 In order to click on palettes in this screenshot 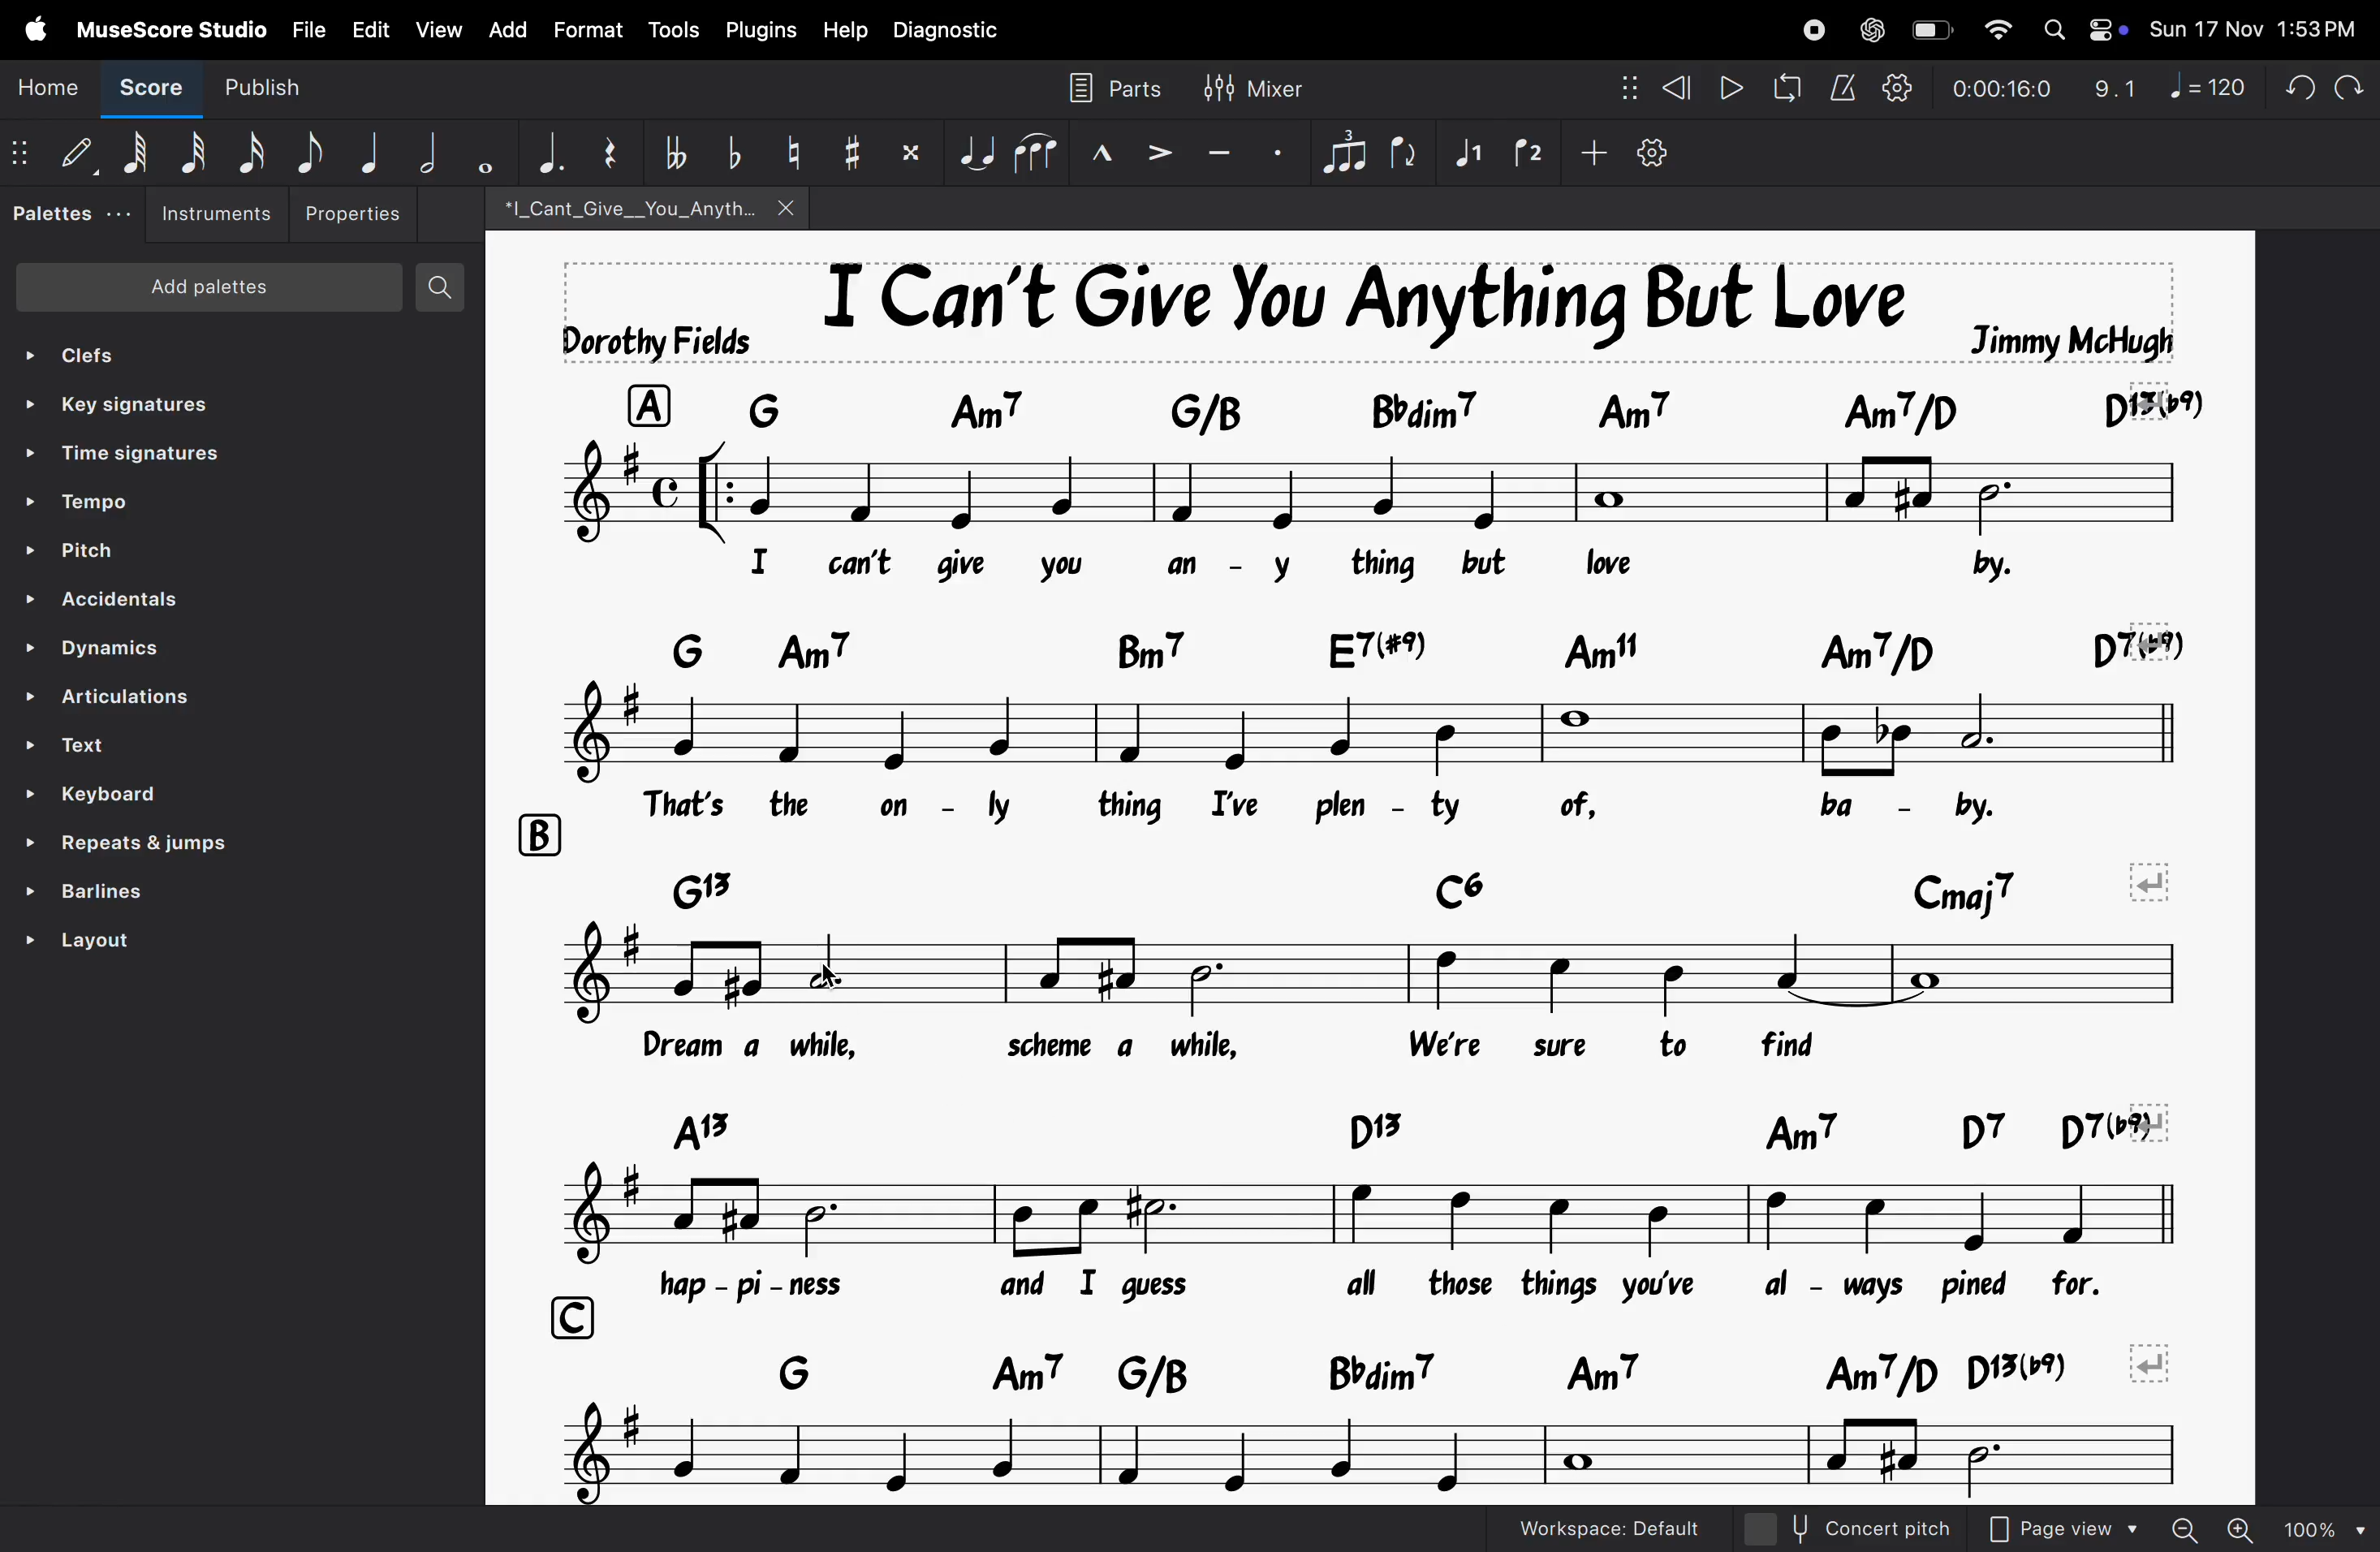, I will do `click(64, 217)`.